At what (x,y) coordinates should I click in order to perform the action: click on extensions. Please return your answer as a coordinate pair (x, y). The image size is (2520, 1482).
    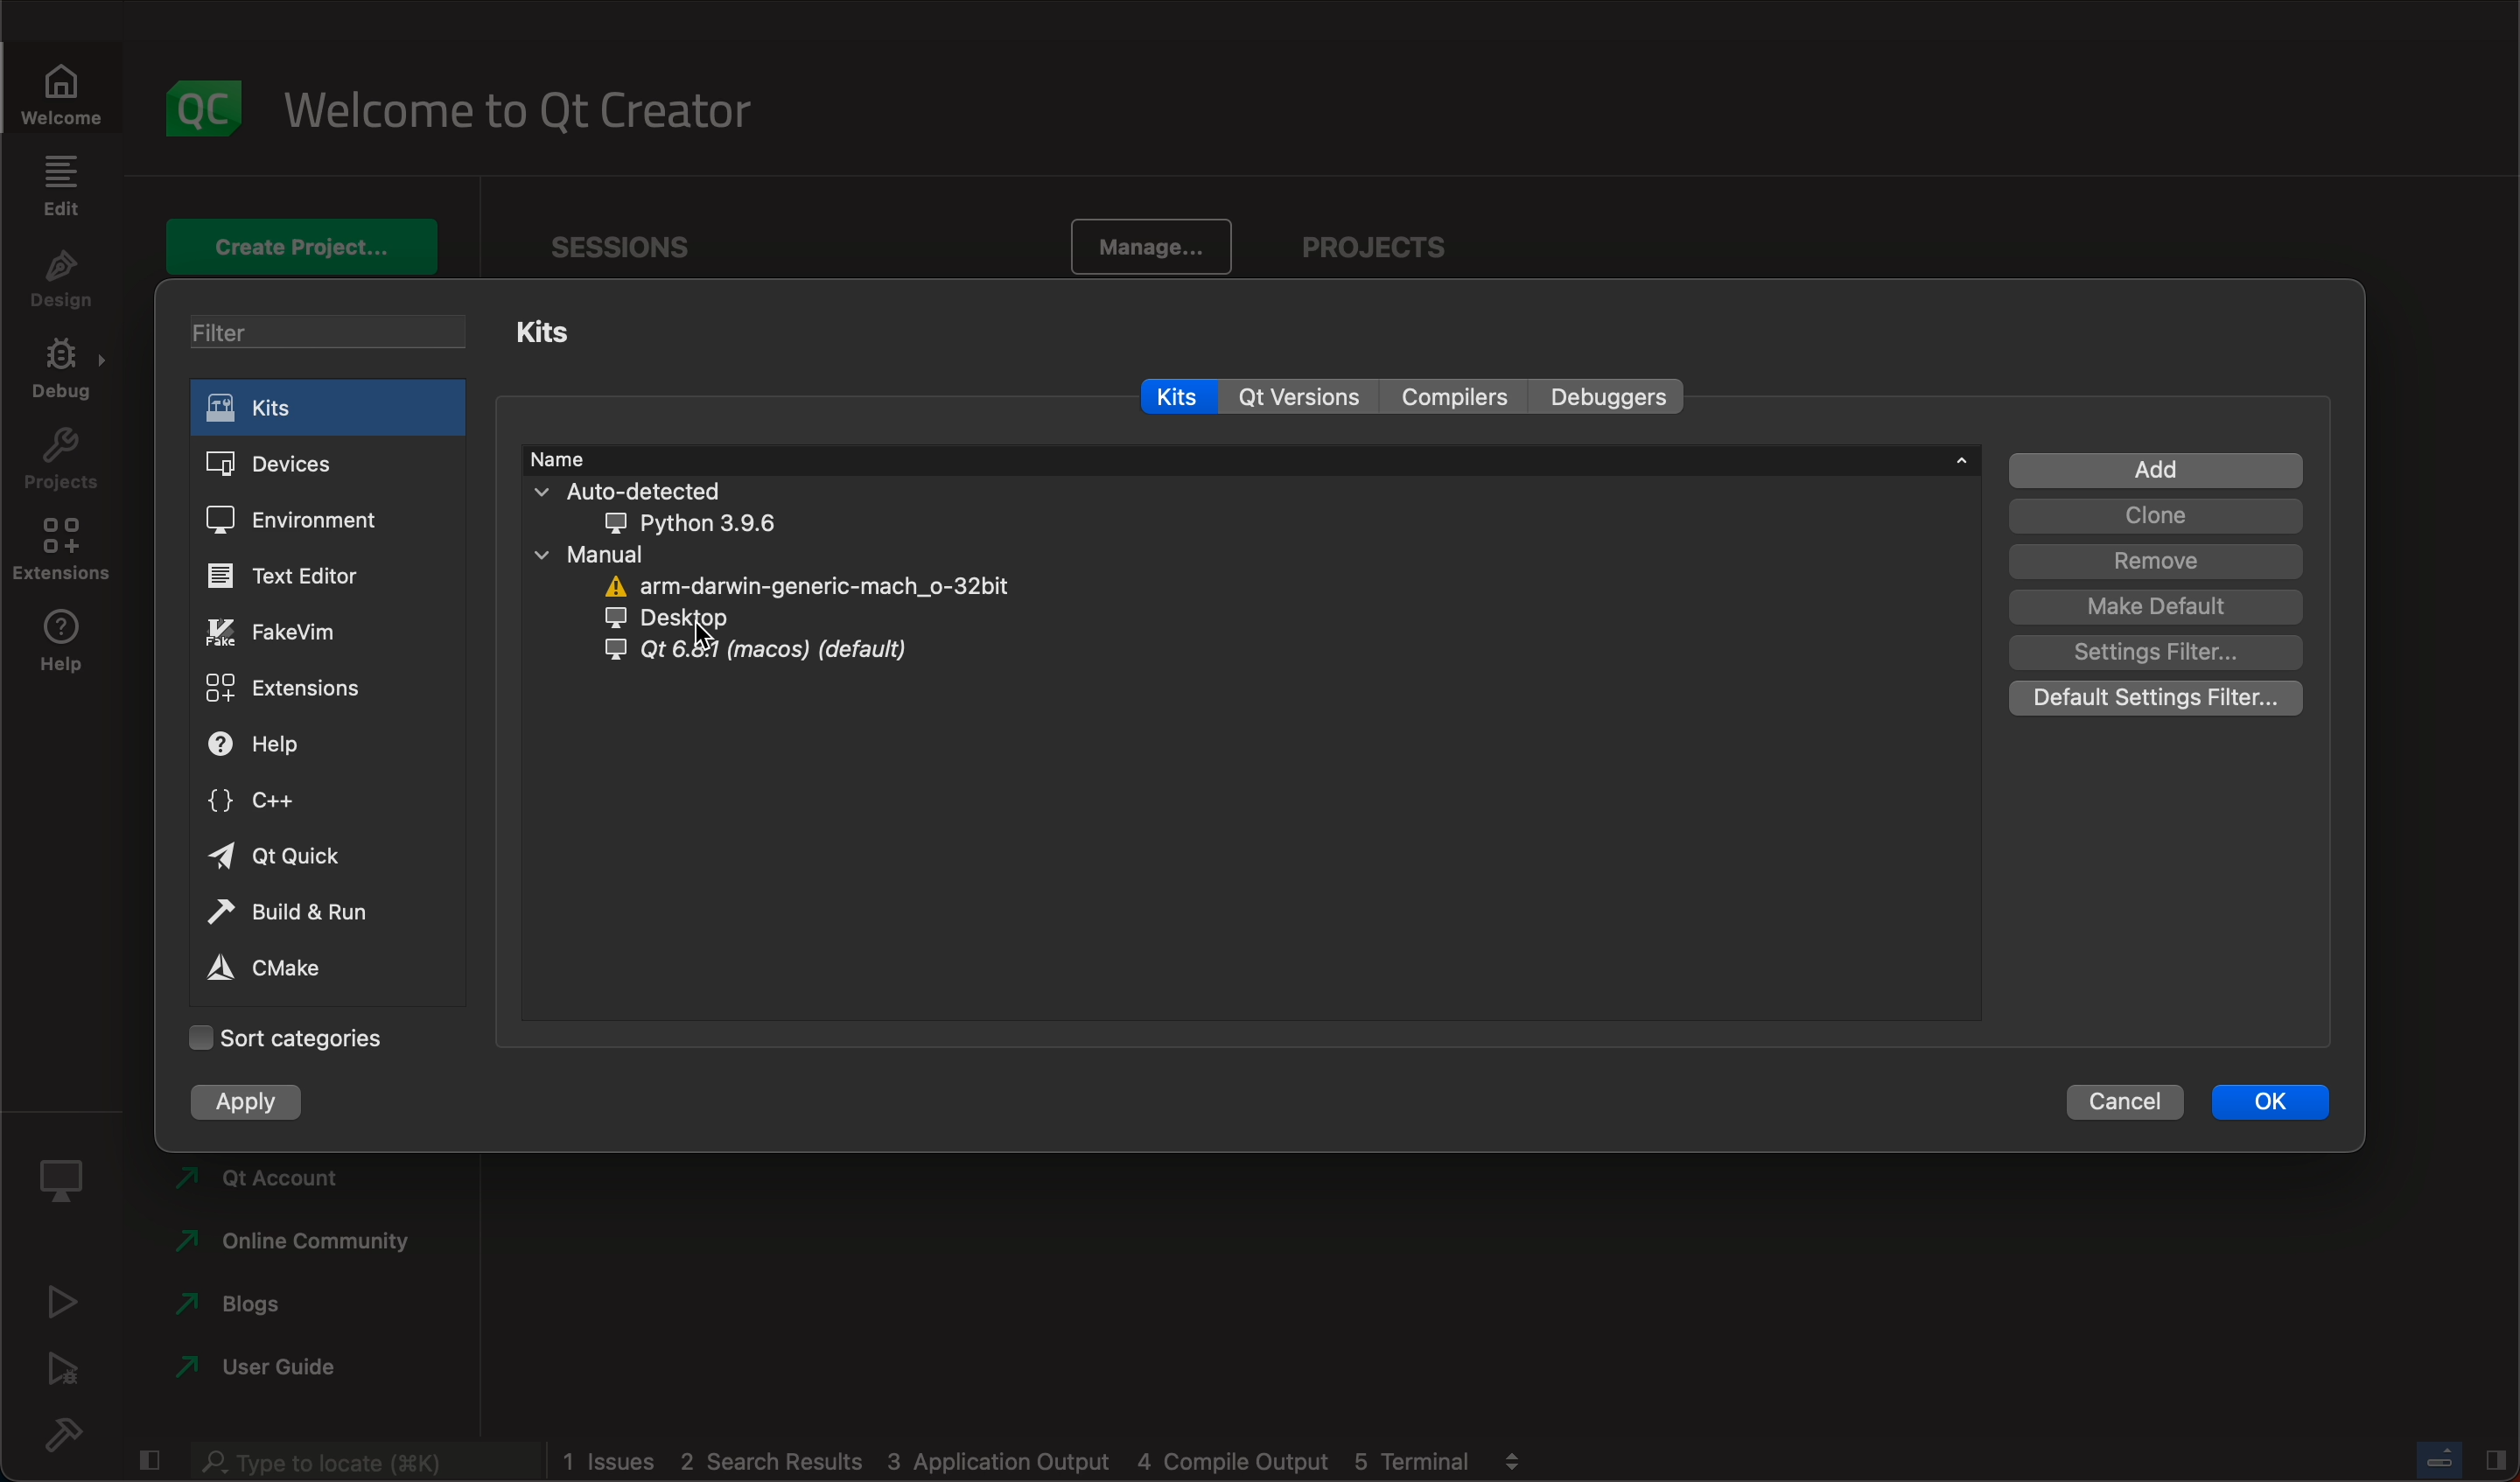
    Looking at the image, I should click on (290, 691).